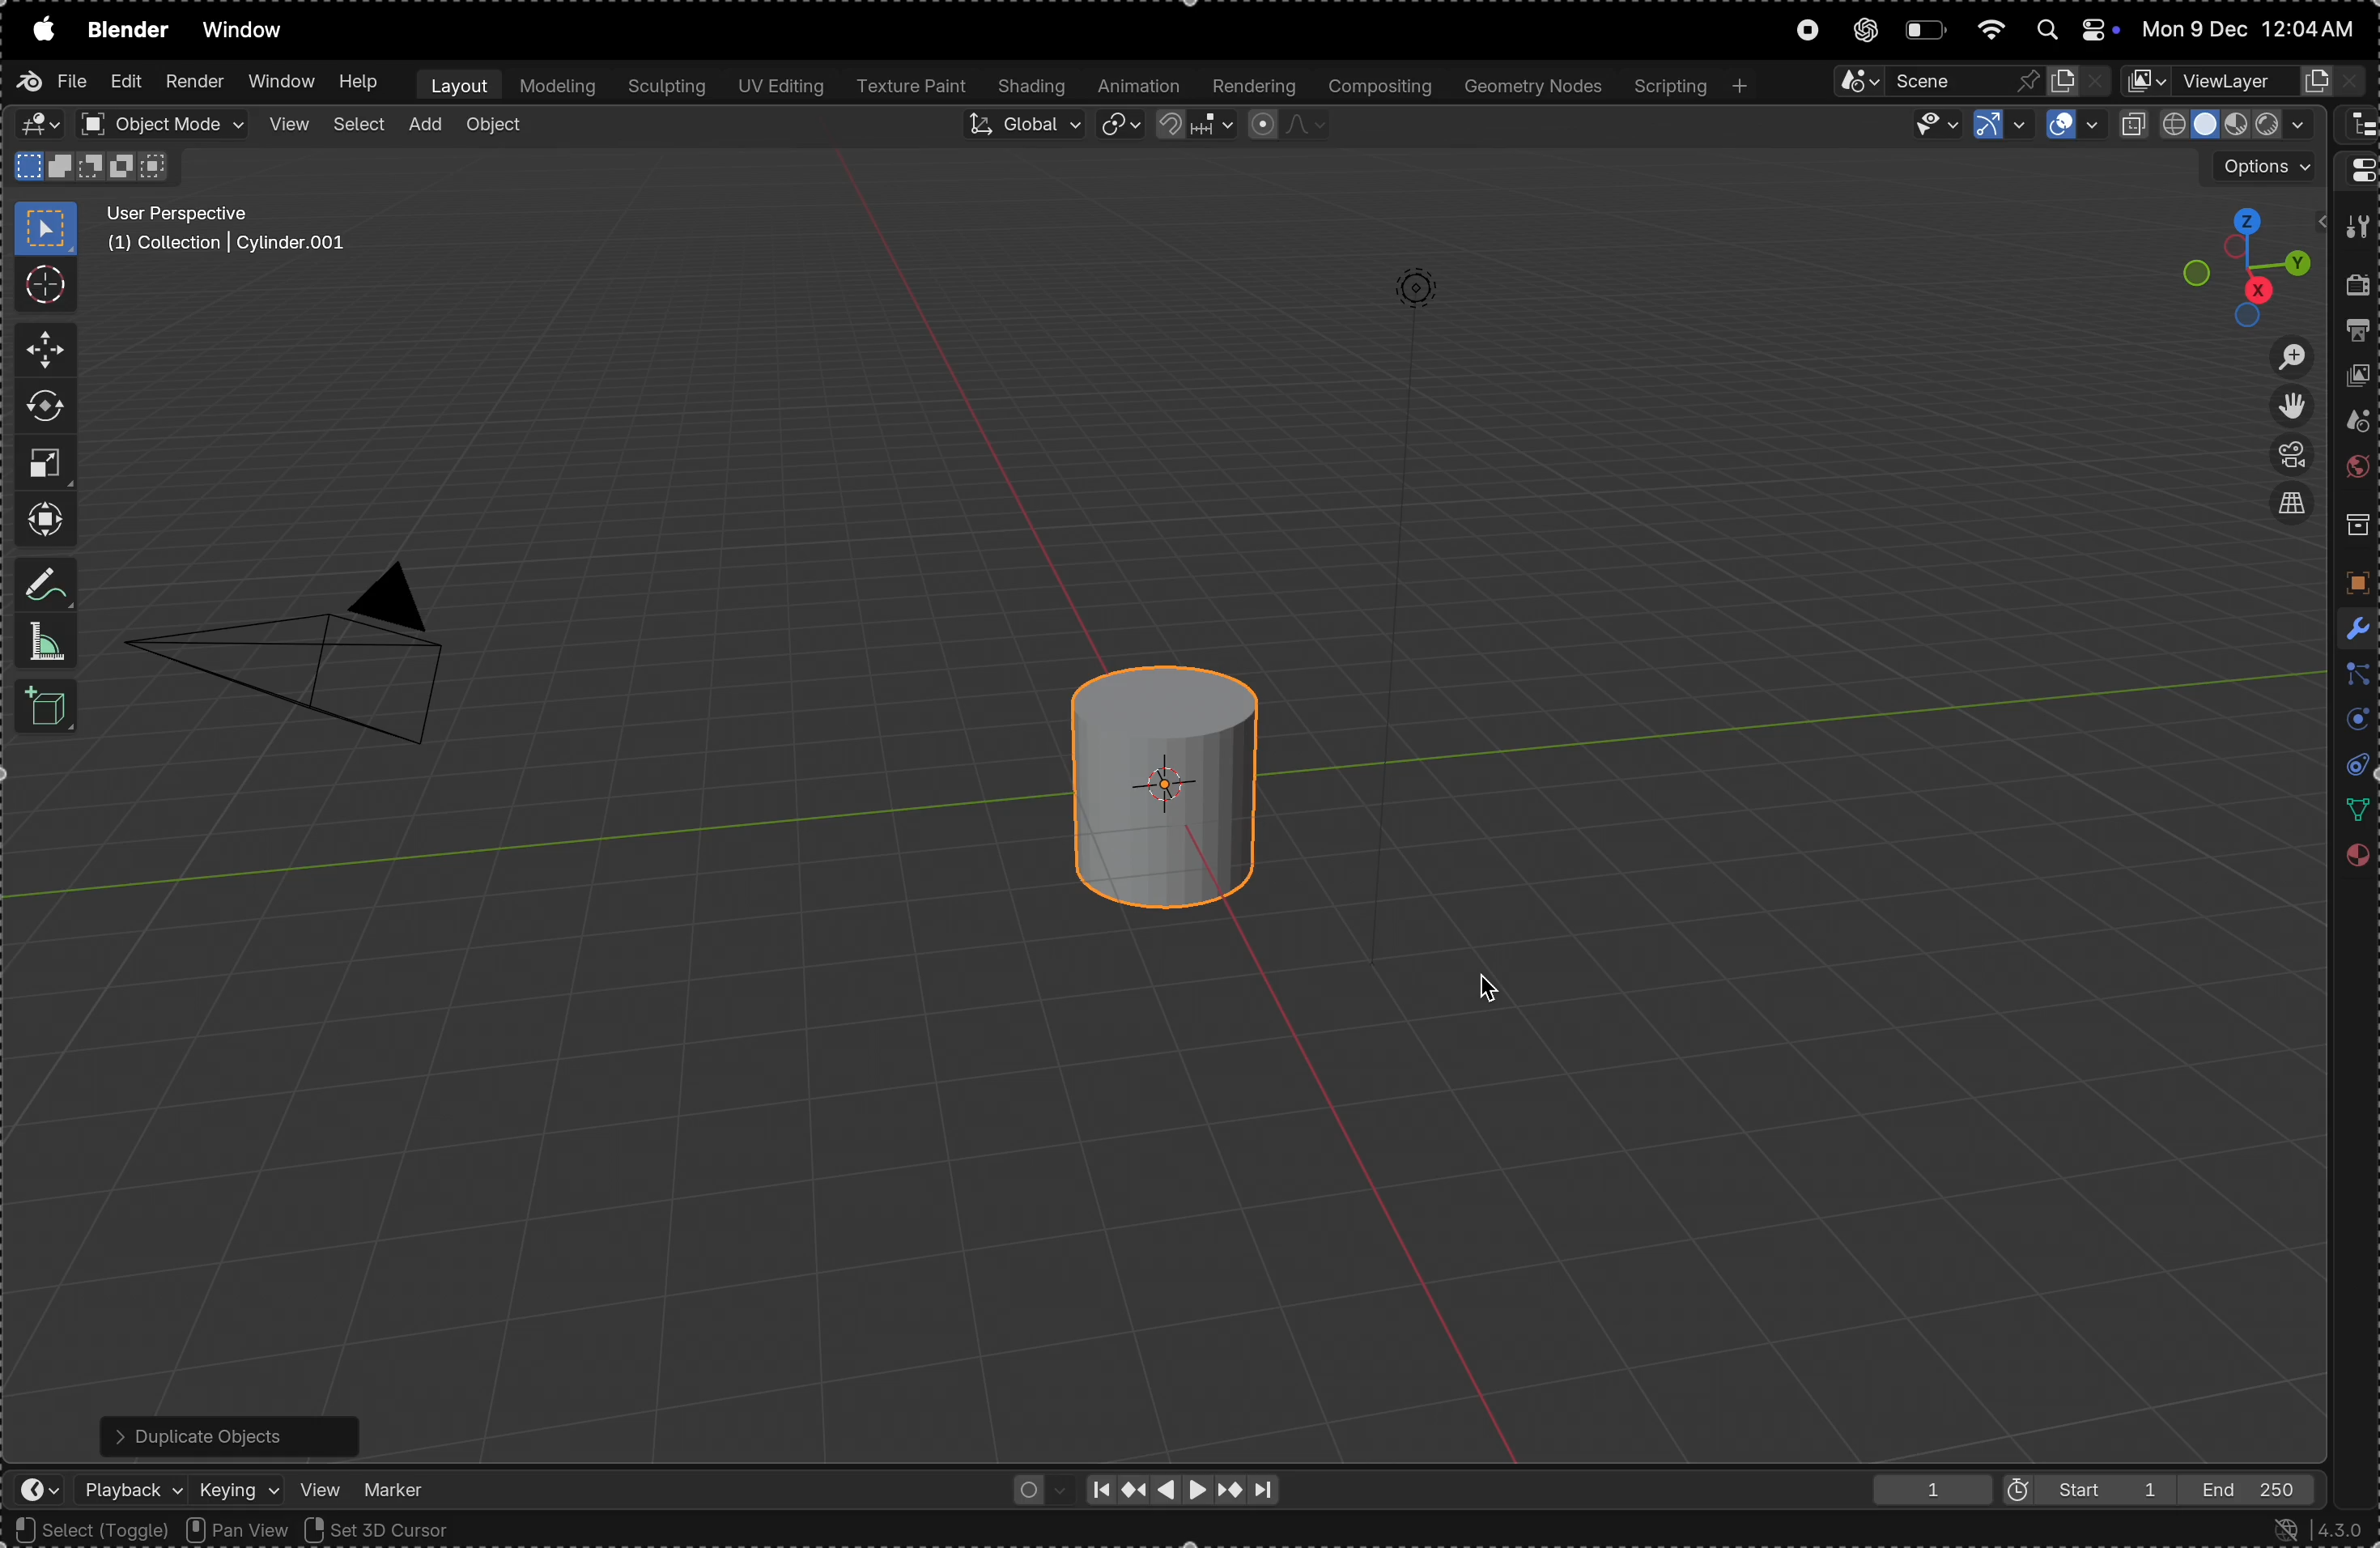  Describe the element at coordinates (161, 124) in the screenshot. I see `object mode` at that location.